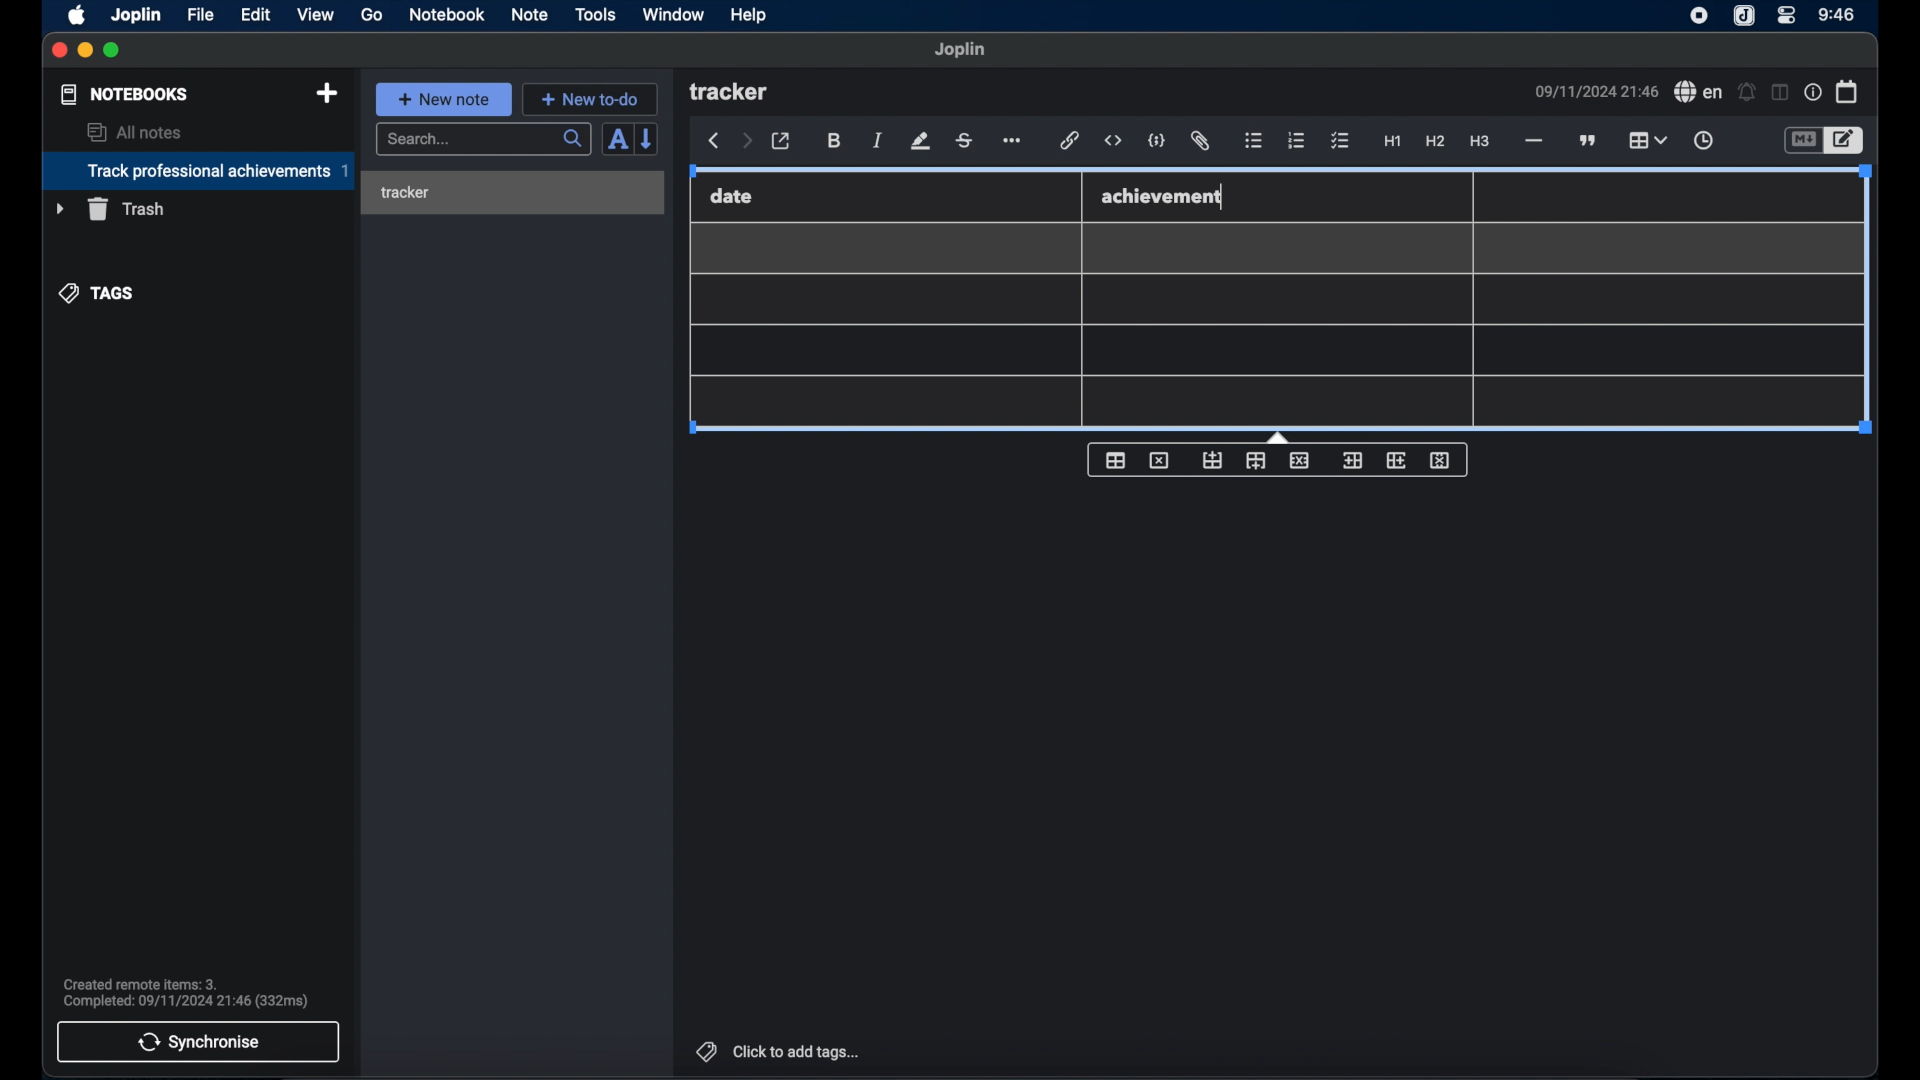 The image size is (1920, 1080). Describe the element at coordinates (878, 142) in the screenshot. I see `italic` at that location.